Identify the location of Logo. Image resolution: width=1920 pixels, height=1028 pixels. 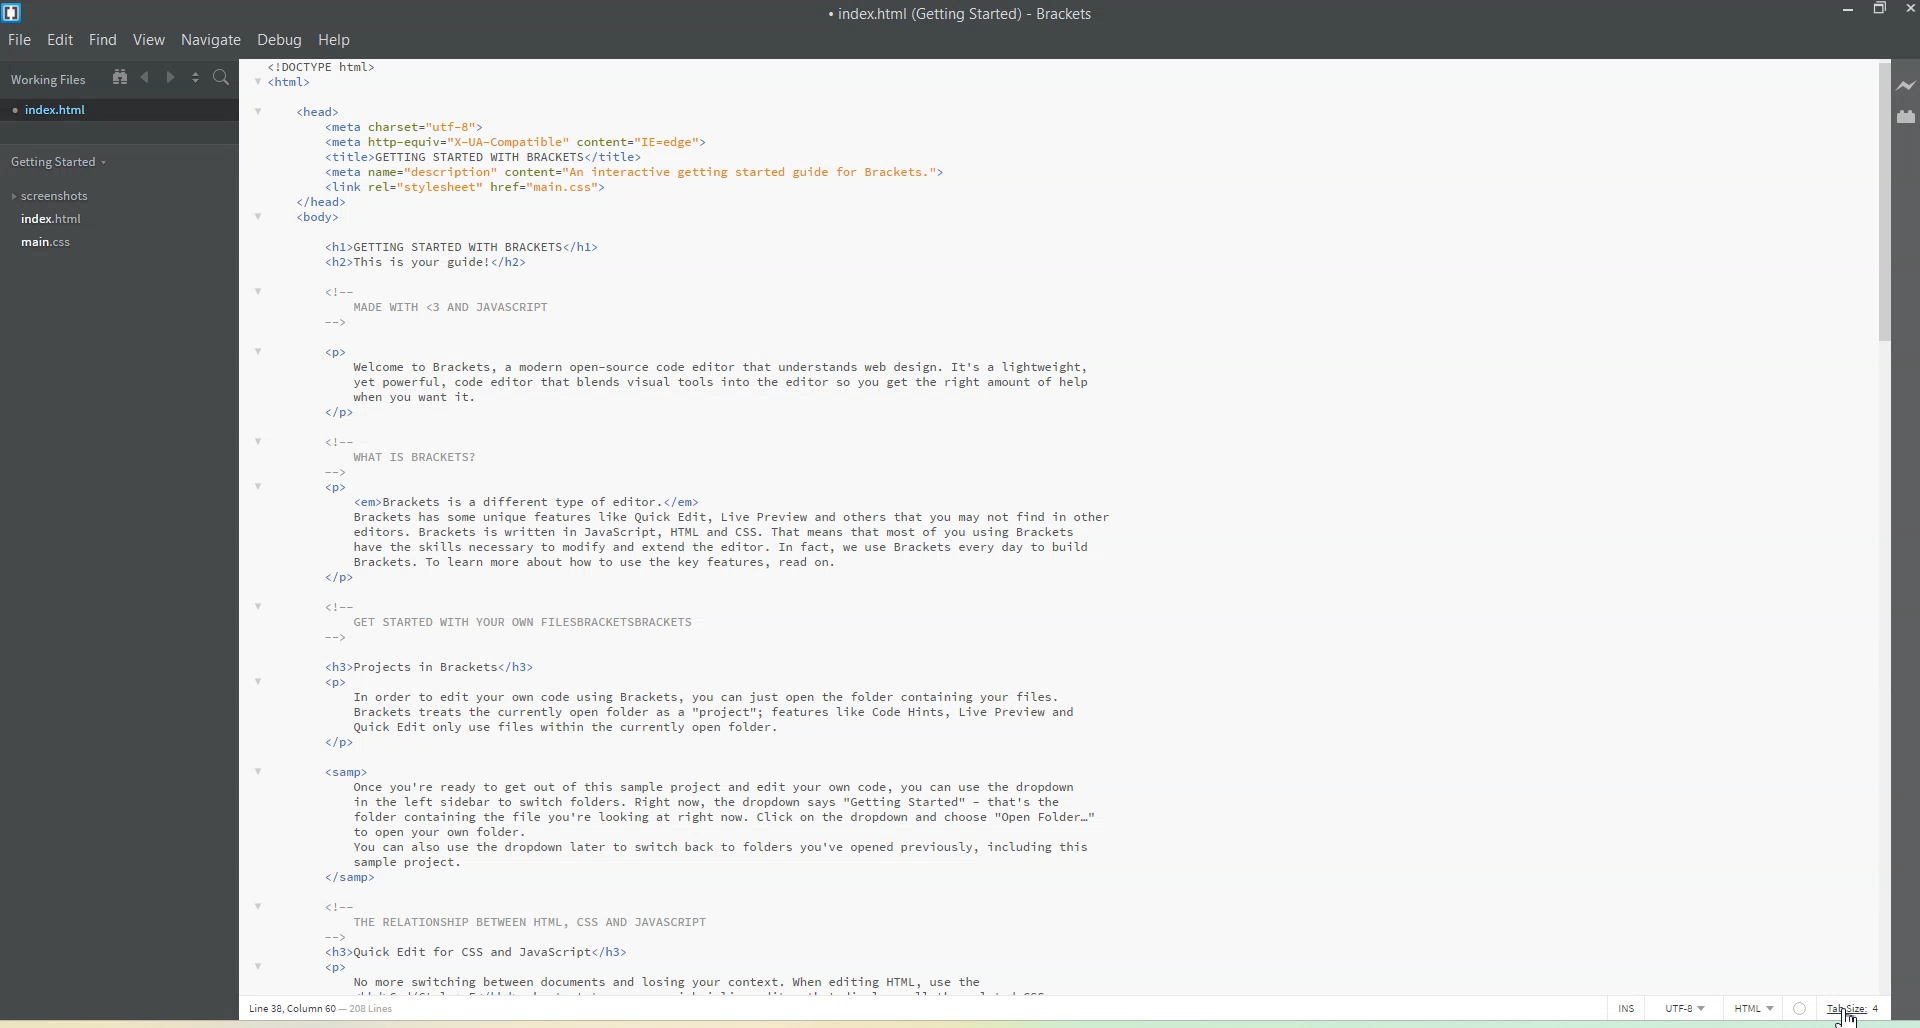
(16, 14).